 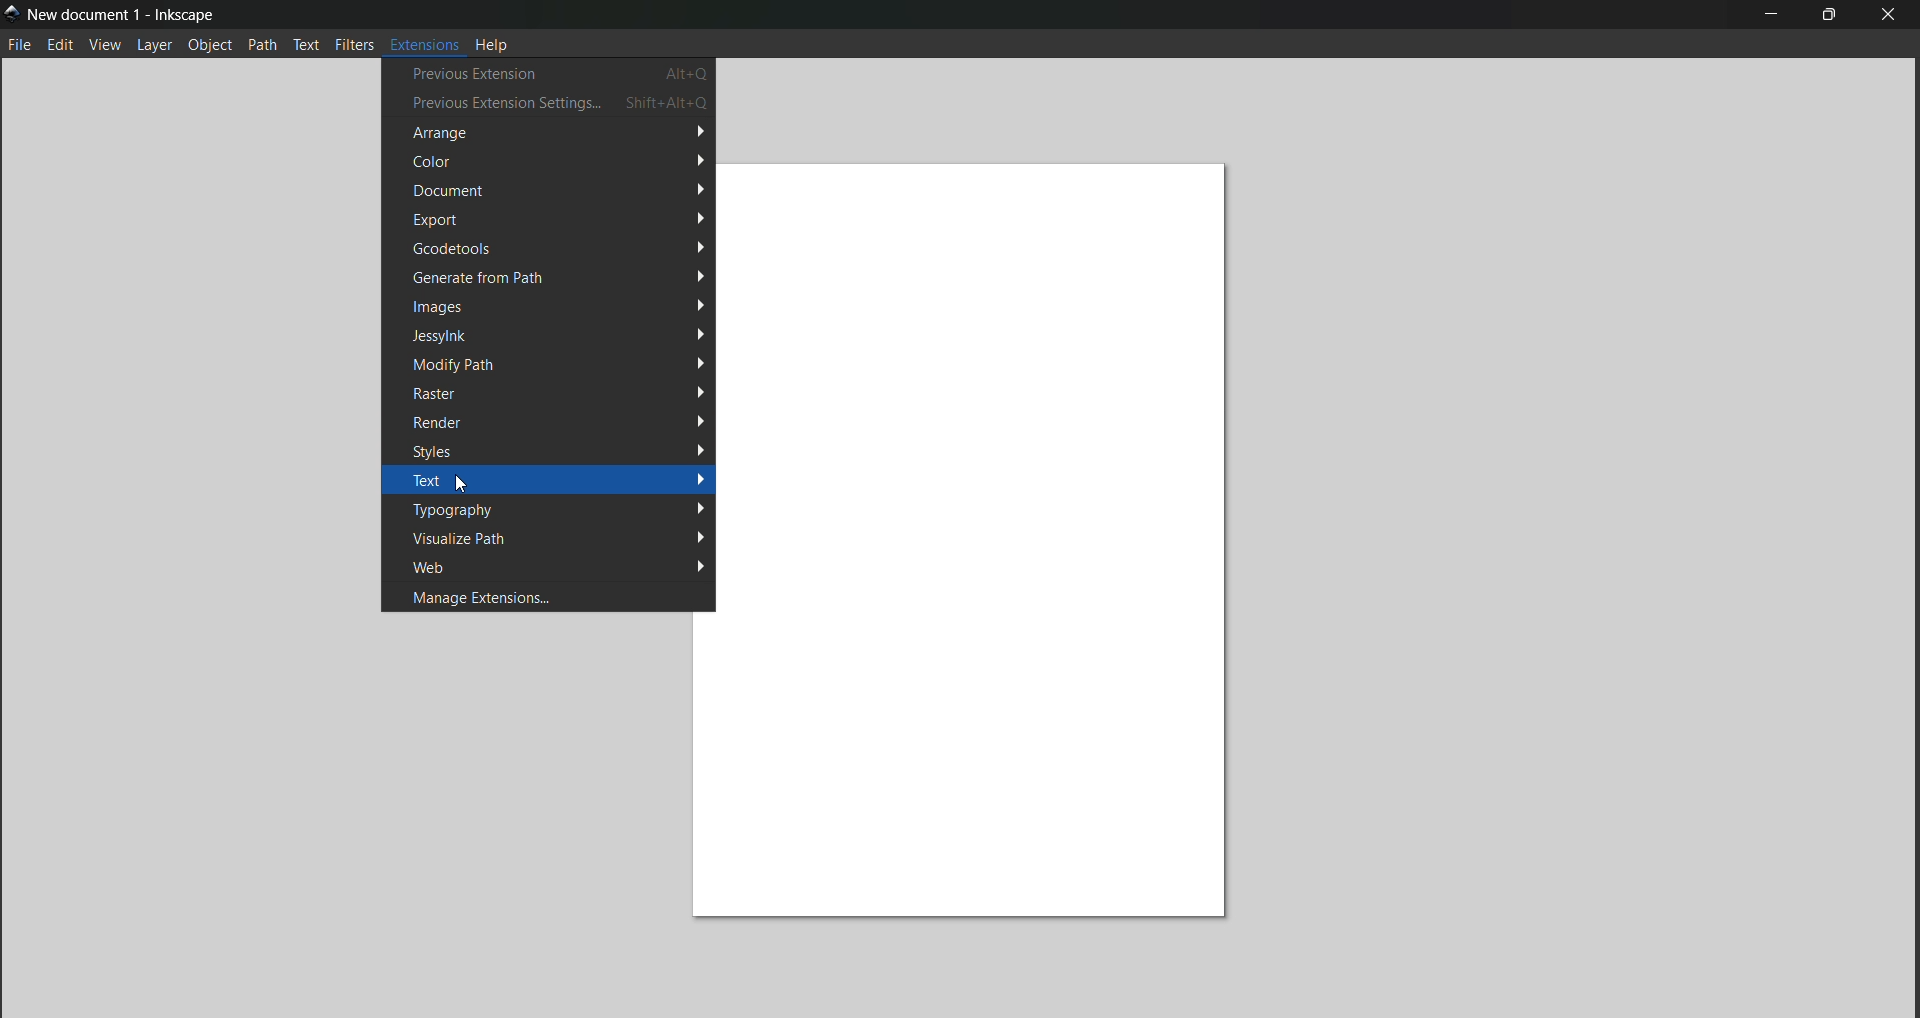 I want to click on path, so click(x=263, y=44).